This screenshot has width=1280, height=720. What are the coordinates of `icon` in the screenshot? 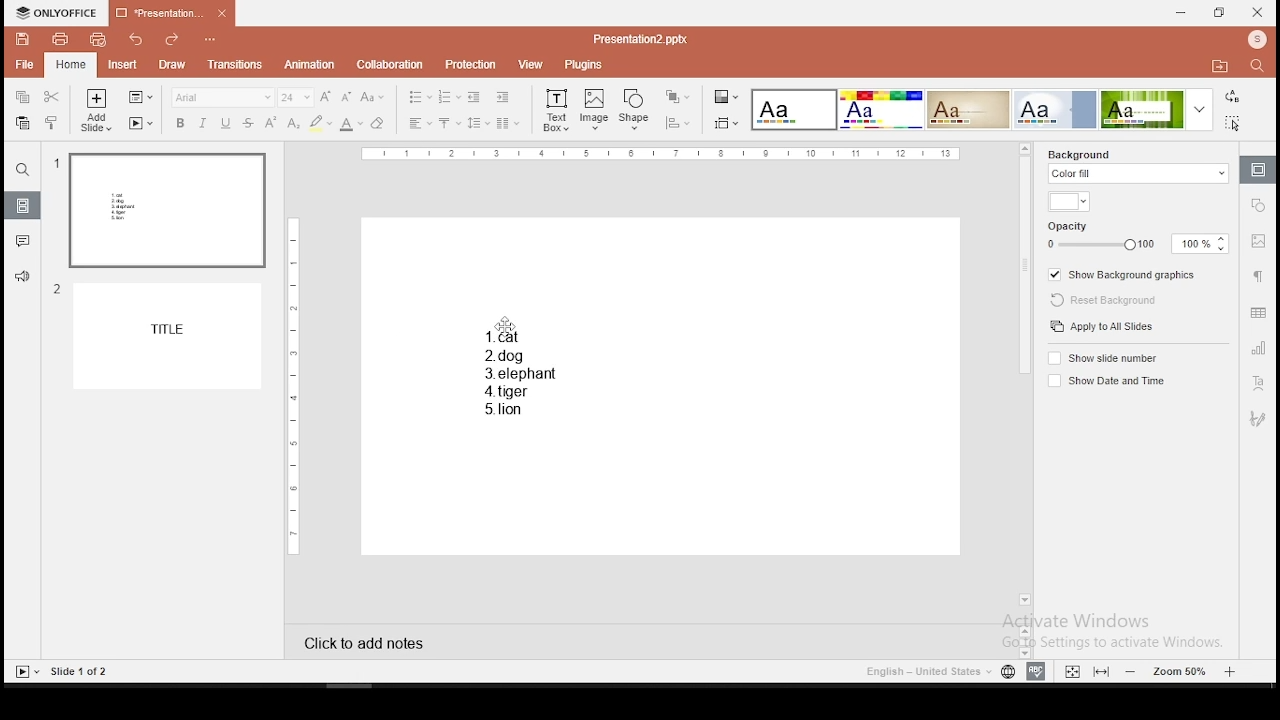 It's located at (57, 14).